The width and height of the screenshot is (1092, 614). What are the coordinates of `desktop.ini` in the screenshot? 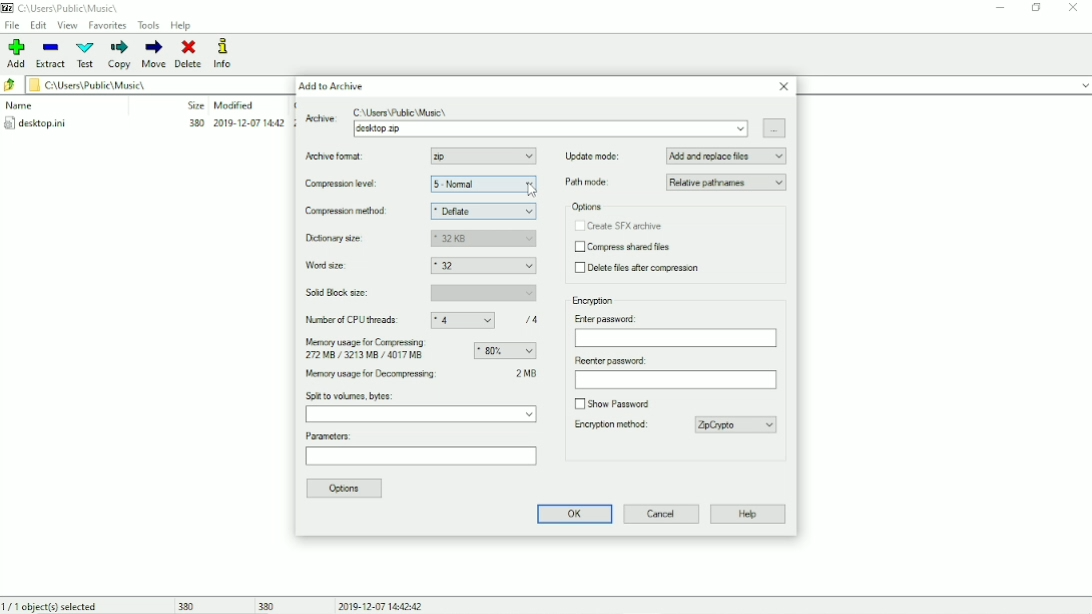 It's located at (147, 125).